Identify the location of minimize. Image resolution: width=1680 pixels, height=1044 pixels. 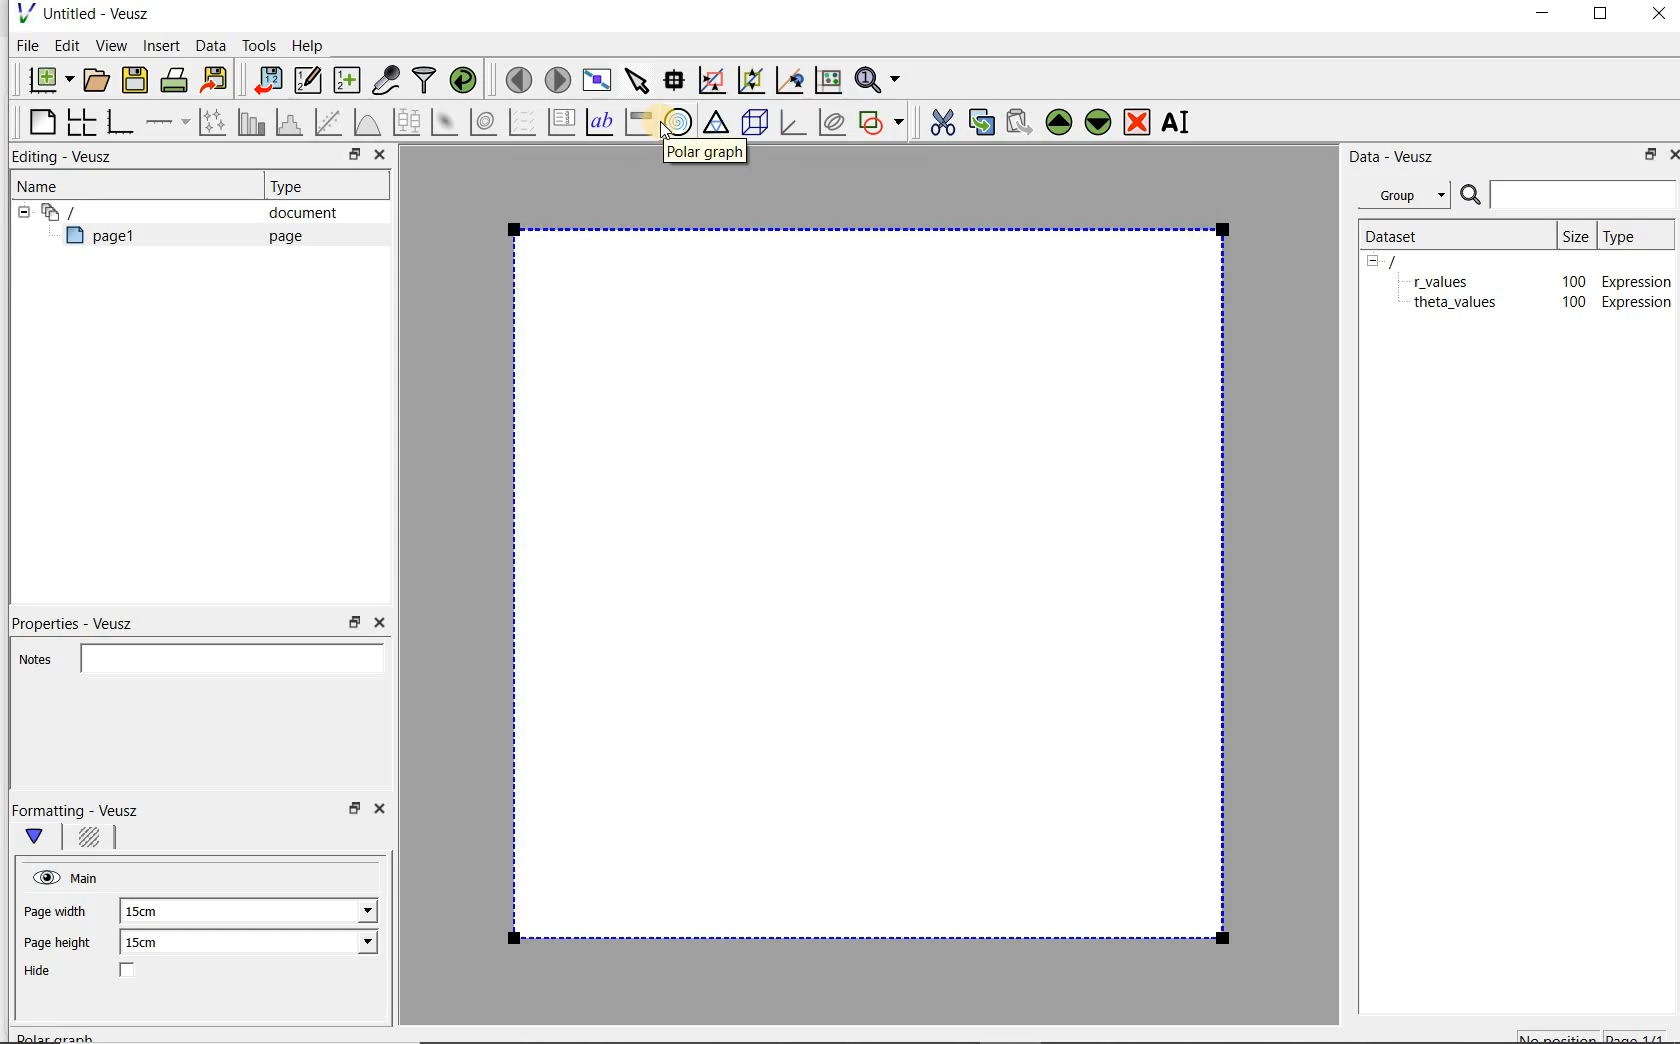
(1541, 16).